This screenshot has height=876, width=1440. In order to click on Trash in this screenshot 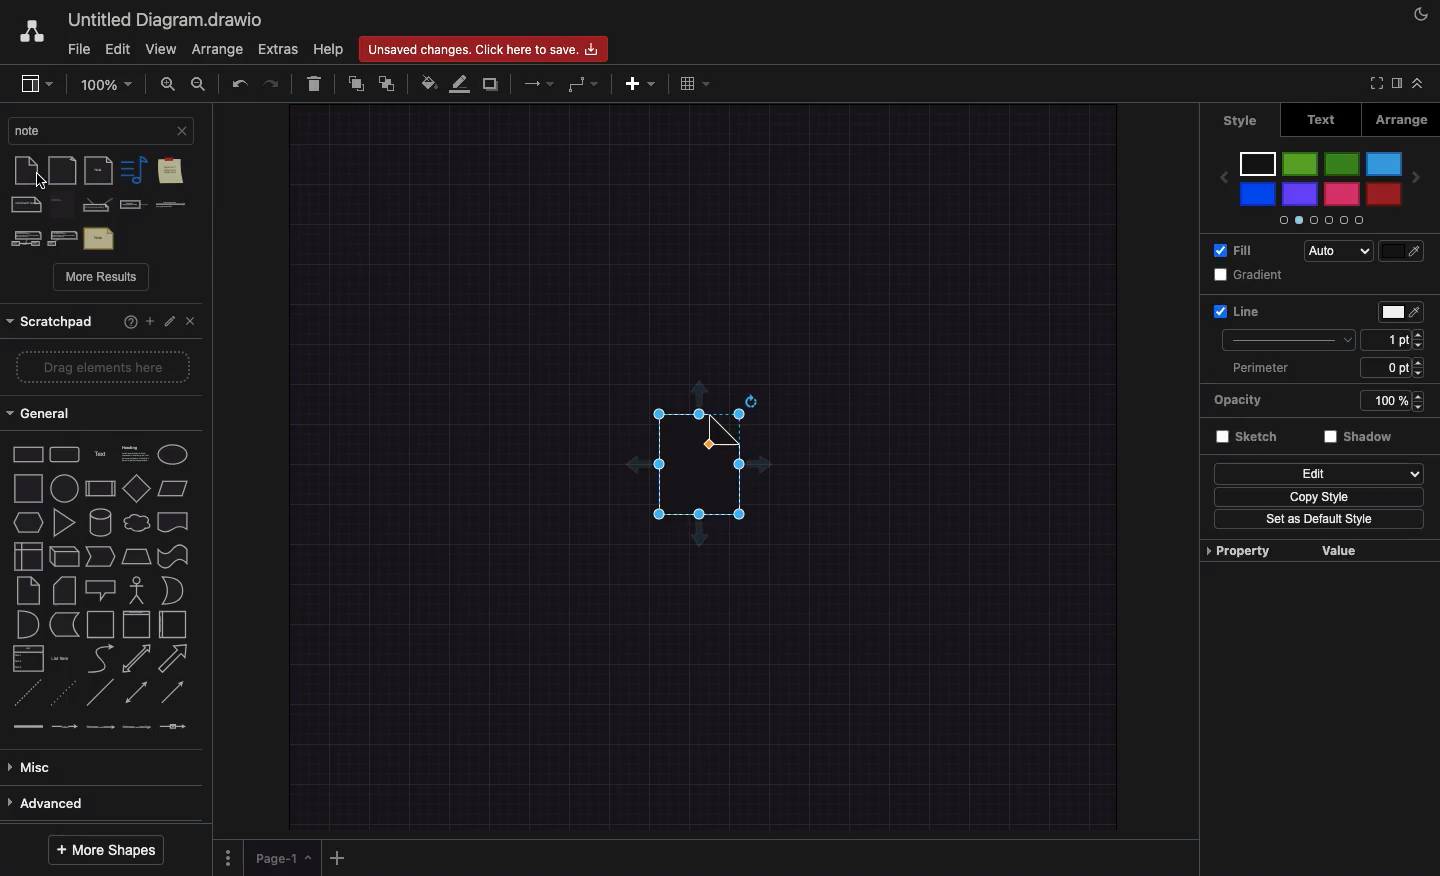, I will do `click(312, 81)`.